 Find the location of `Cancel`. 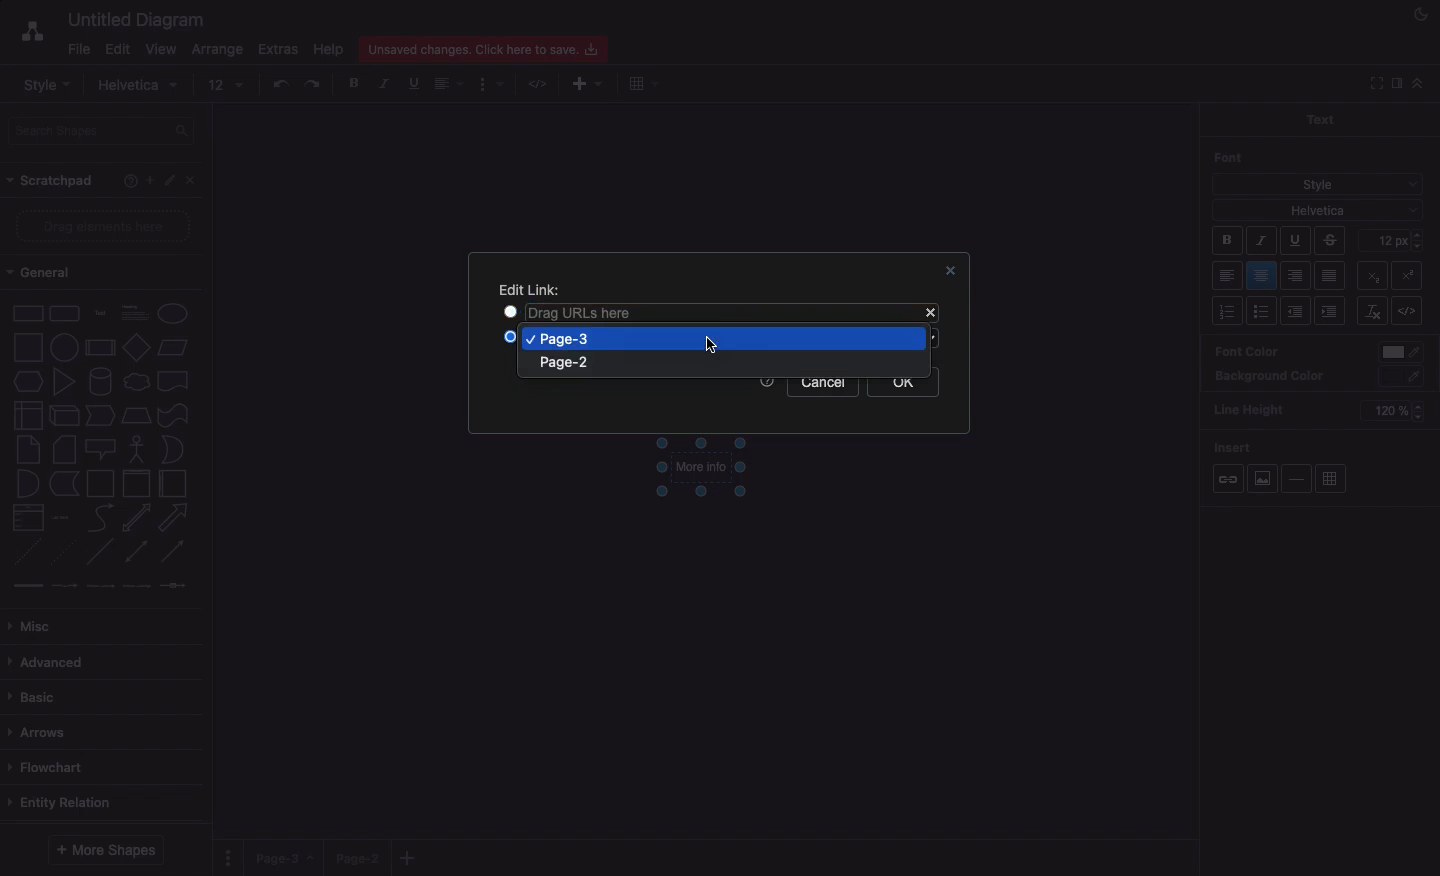

Cancel is located at coordinates (823, 382).